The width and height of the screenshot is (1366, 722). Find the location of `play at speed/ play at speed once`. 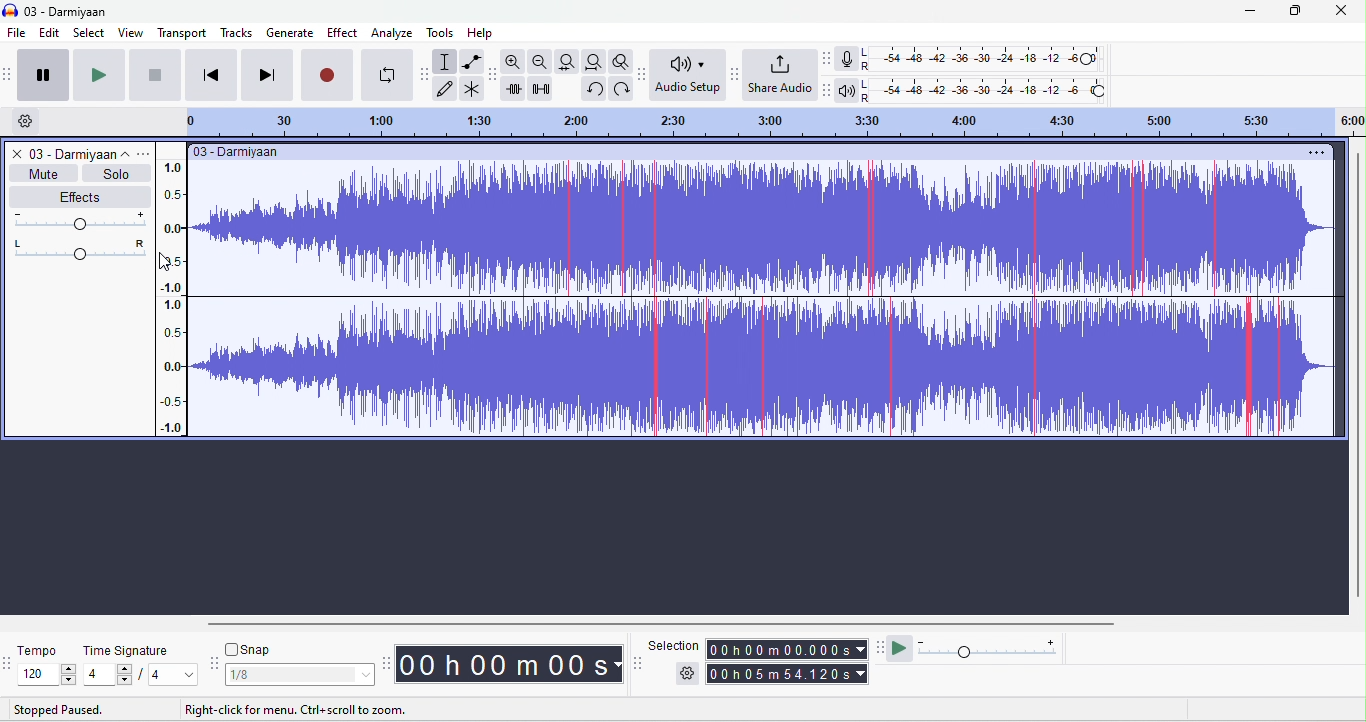

play at speed/ play at speed once is located at coordinates (901, 648).